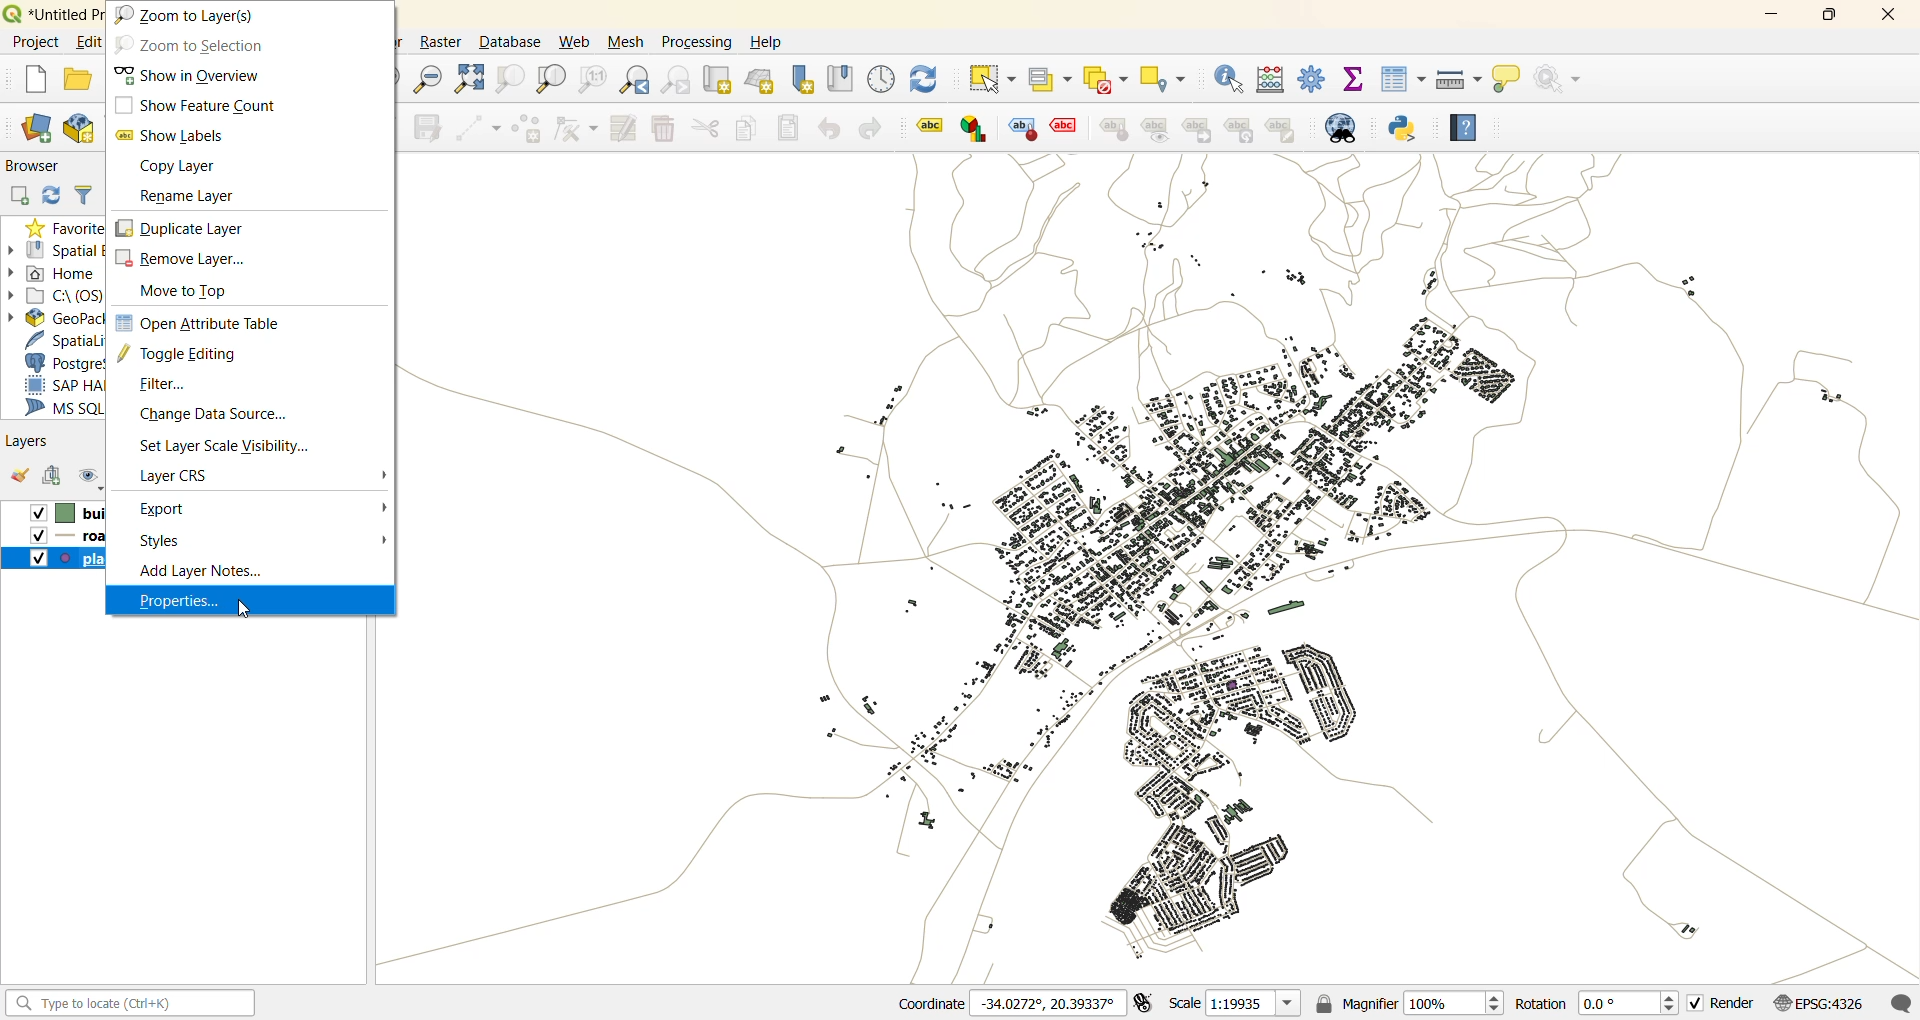 Image resolution: width=1920 pixels, height=1020 pixels. What do you see at coordinates (880, 77) in the screenshot?
I see `control panel` at bounding box center [880, 77].